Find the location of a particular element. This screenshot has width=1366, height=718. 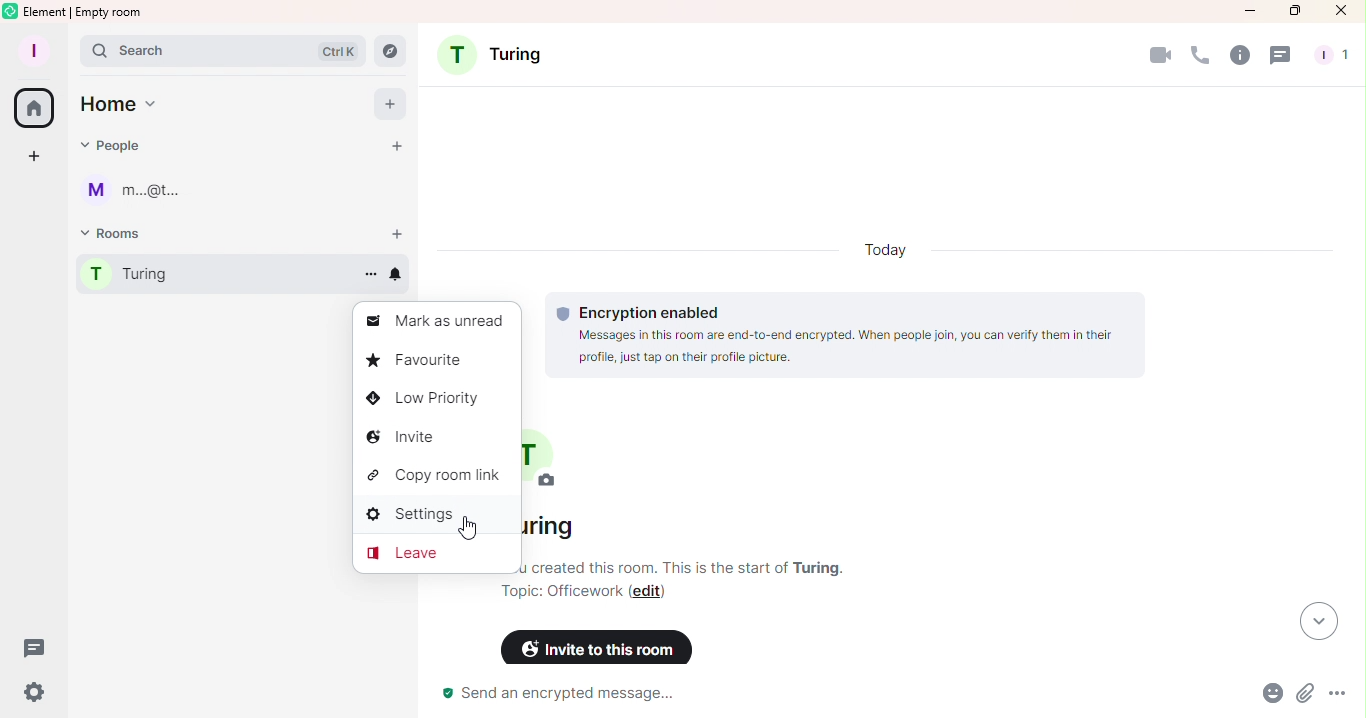

Emoji is located at coordinates (1272, 695).